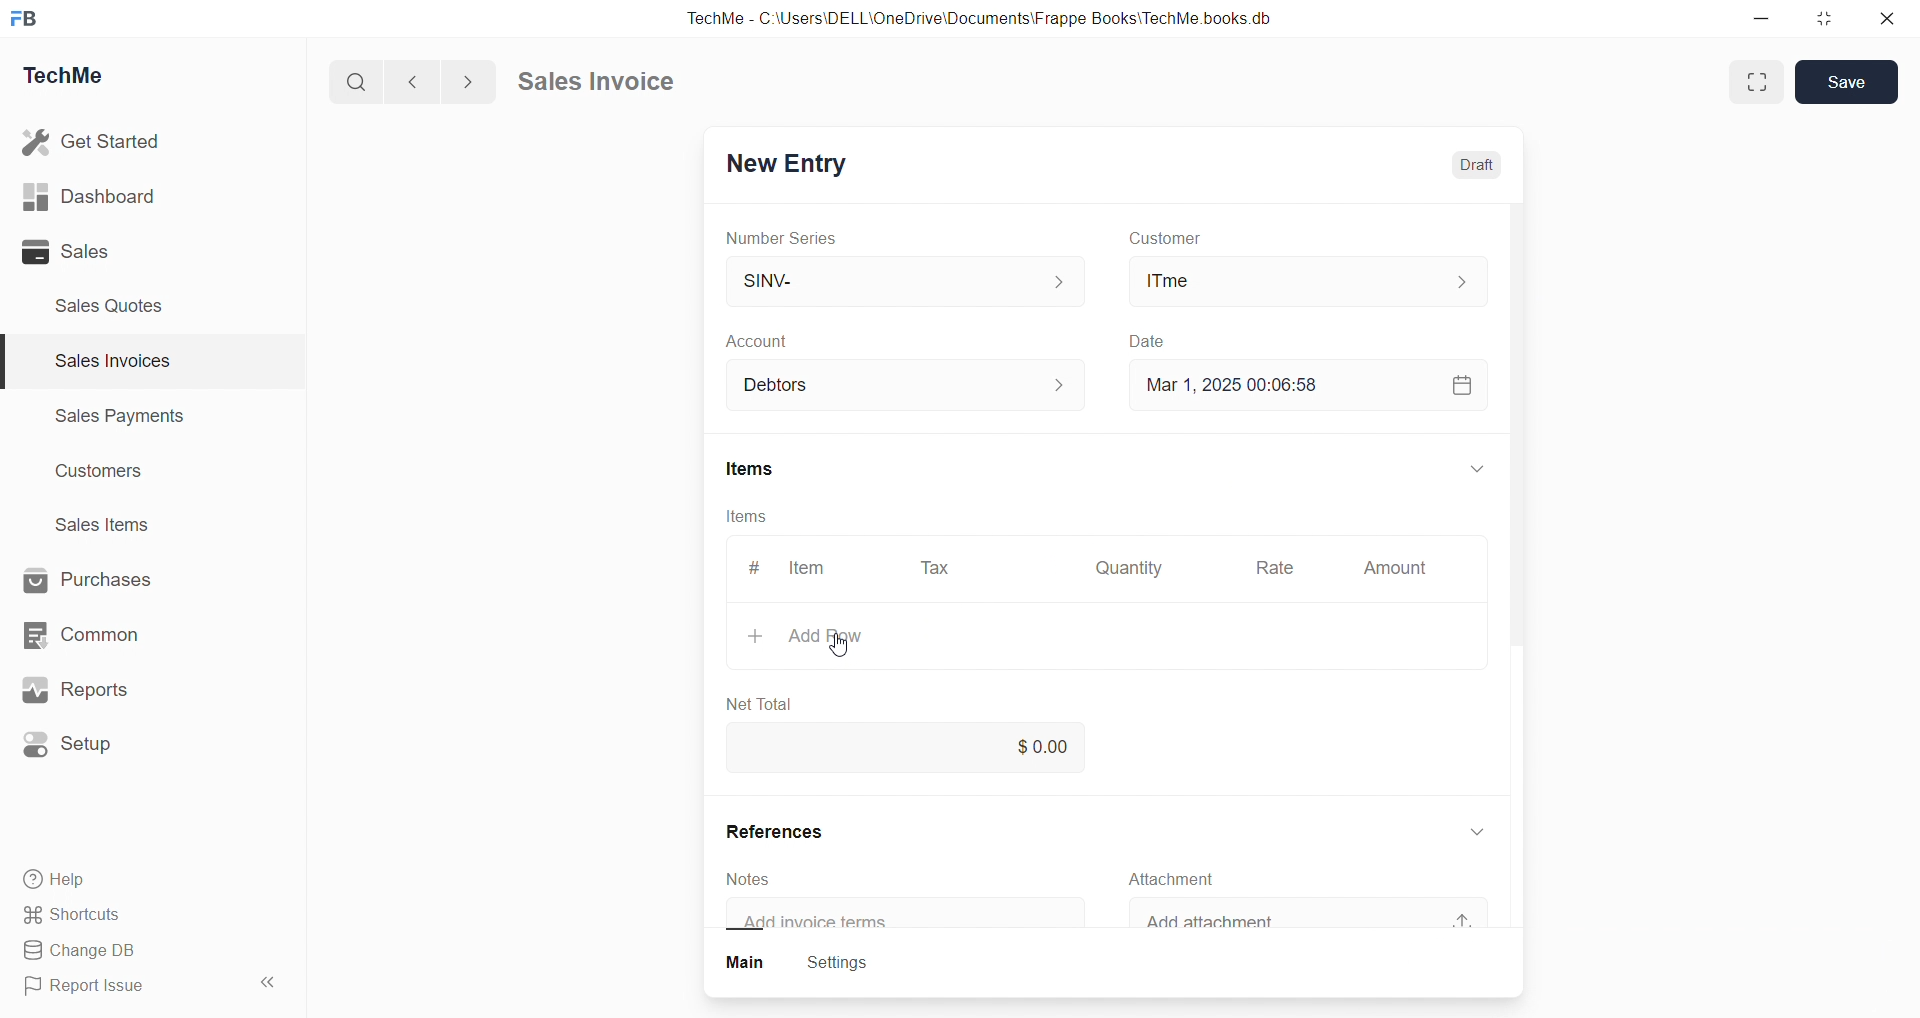 The height and width of the screenshot is (1018, 1920). What do you see at coordinates (269, 979) in the screenshot?
I see `«` at bounding box center [269, 979].